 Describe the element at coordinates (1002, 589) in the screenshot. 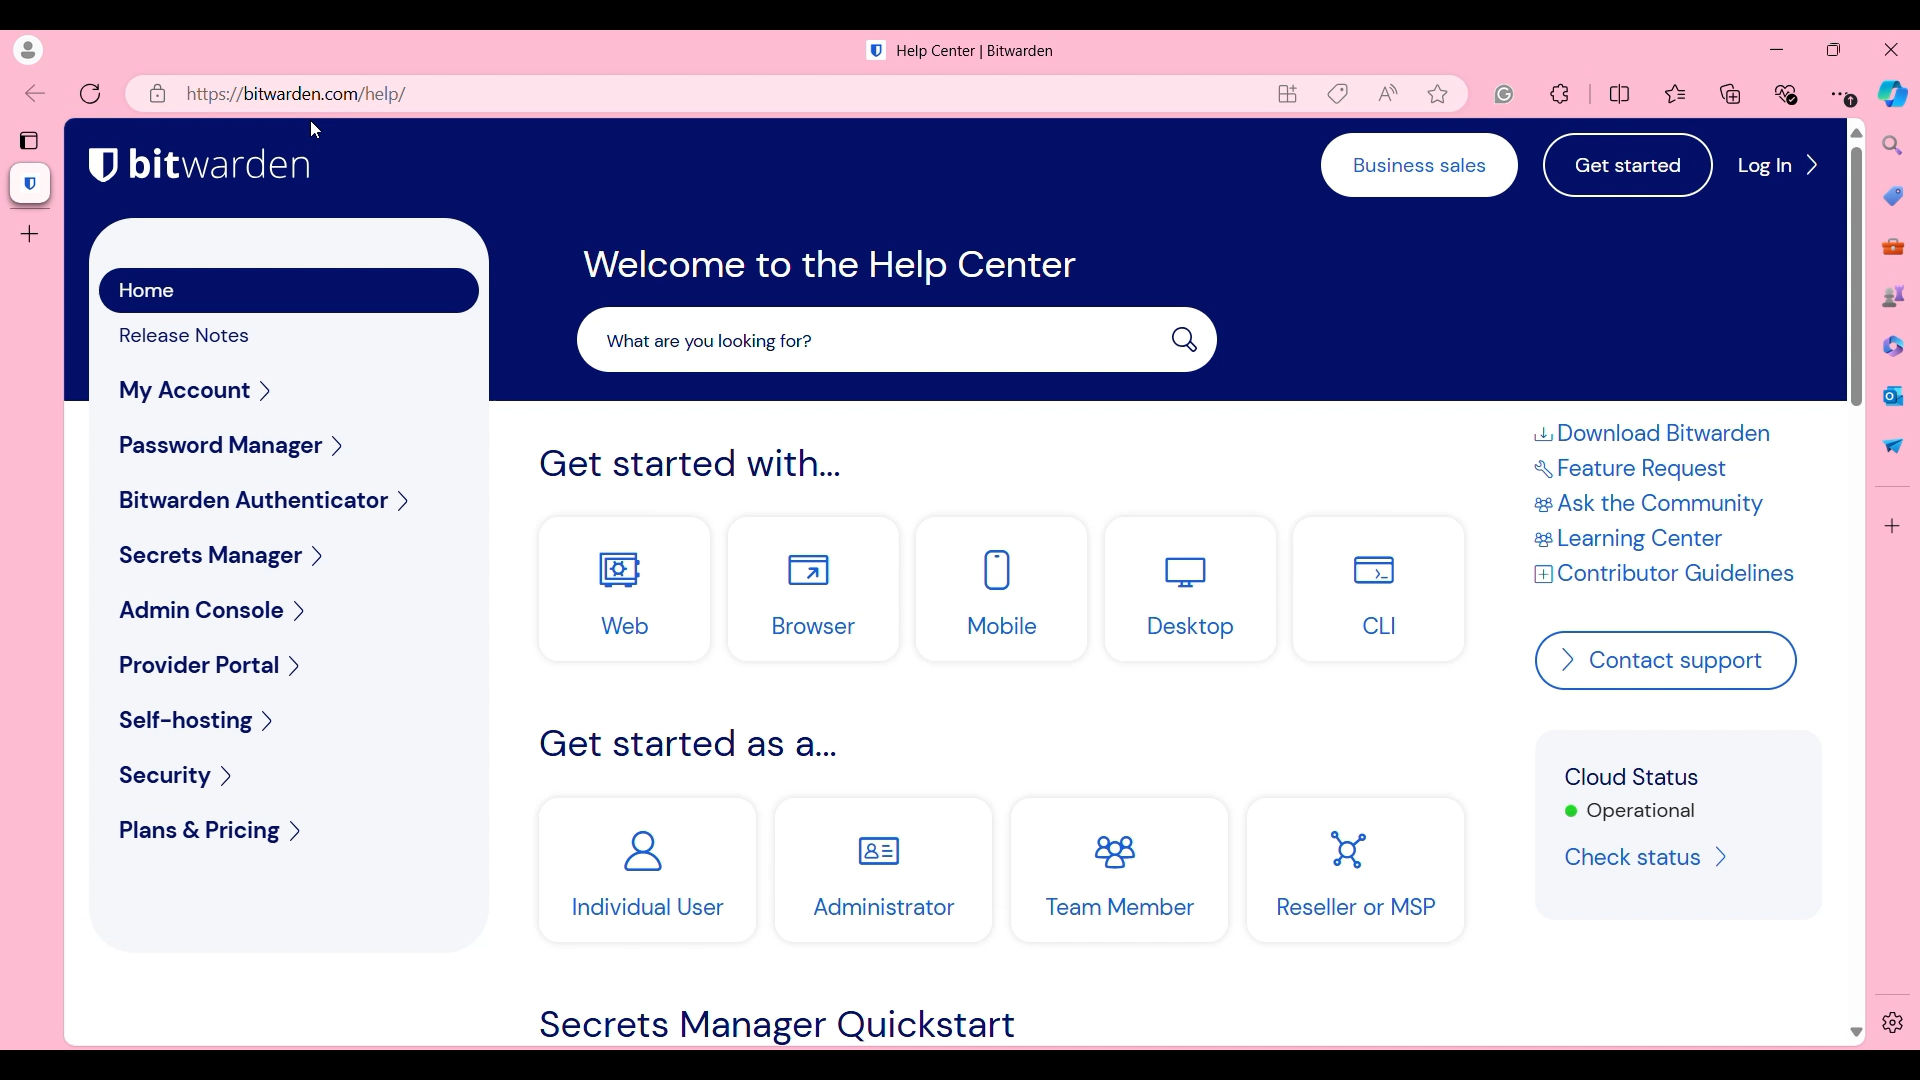

I see `Mobile` at that location.